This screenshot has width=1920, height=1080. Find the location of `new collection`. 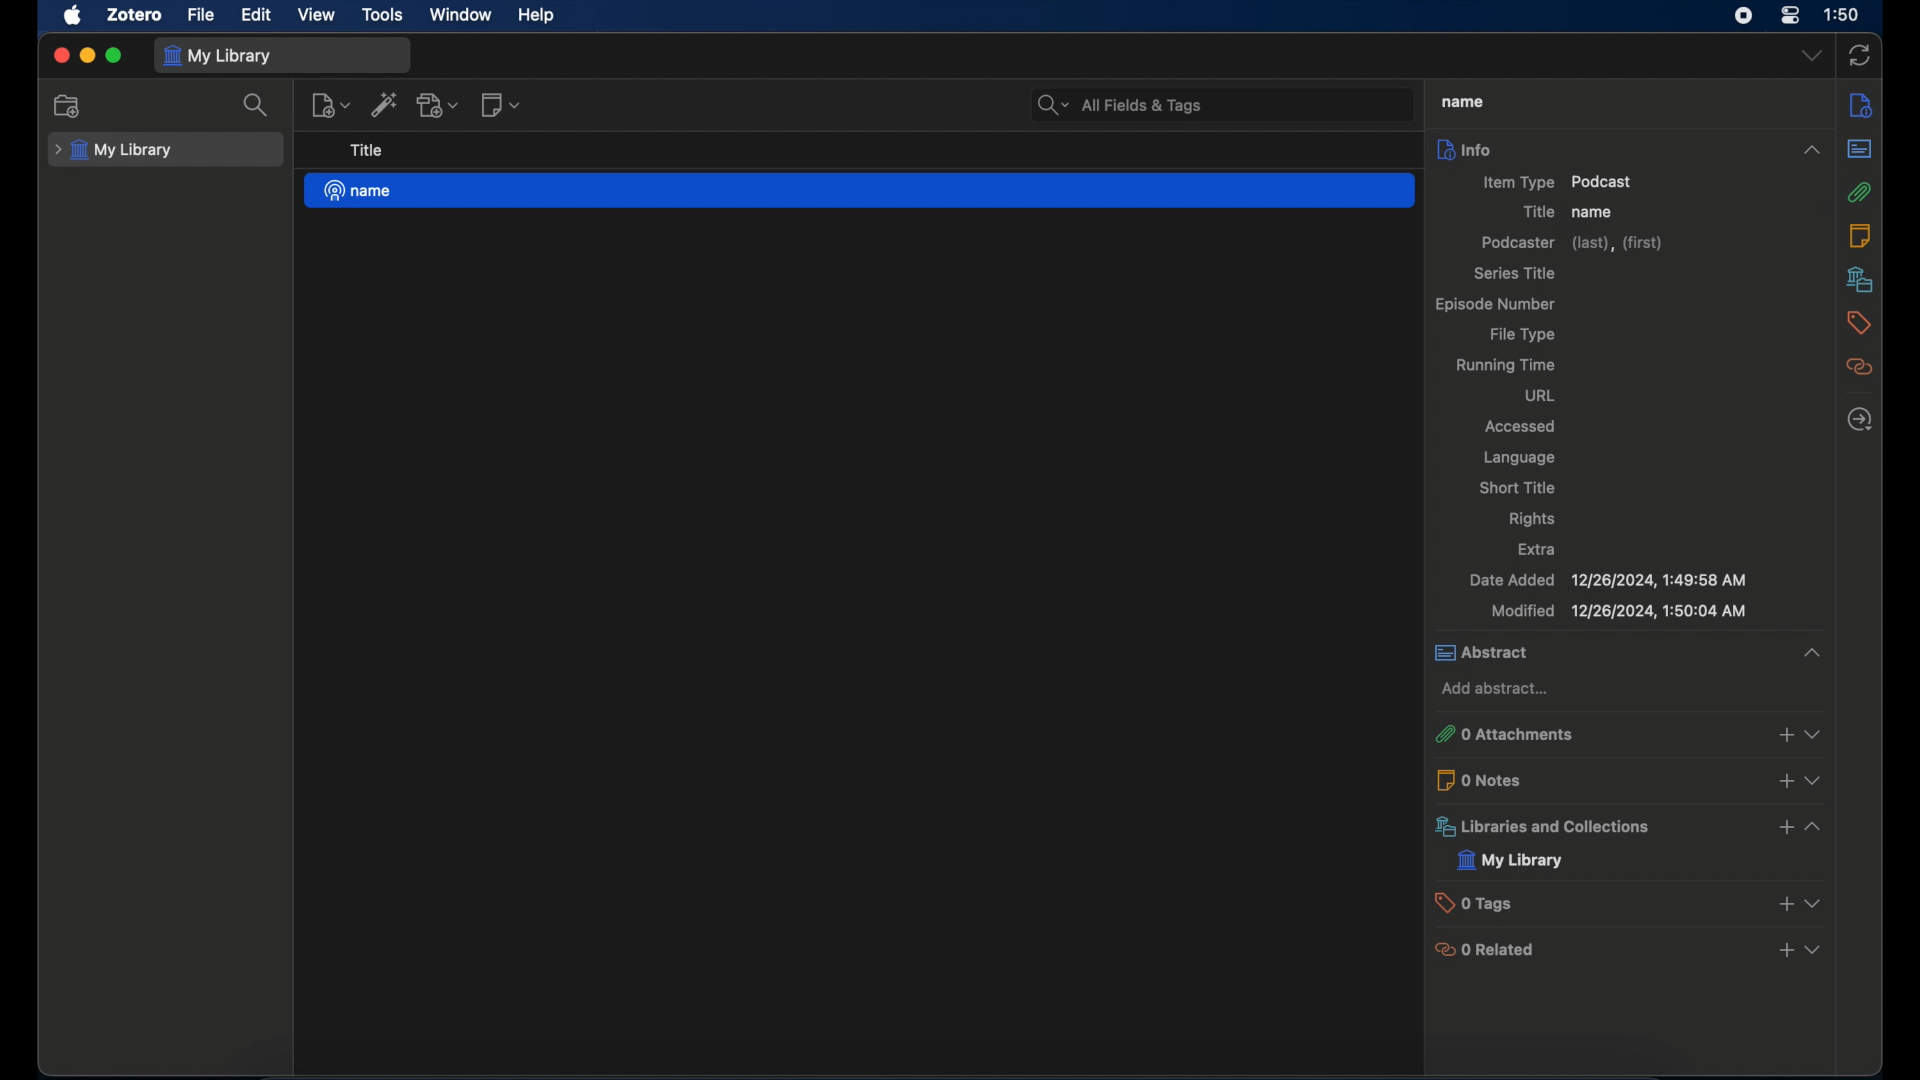

new collection is located at coordinates (71, 106).